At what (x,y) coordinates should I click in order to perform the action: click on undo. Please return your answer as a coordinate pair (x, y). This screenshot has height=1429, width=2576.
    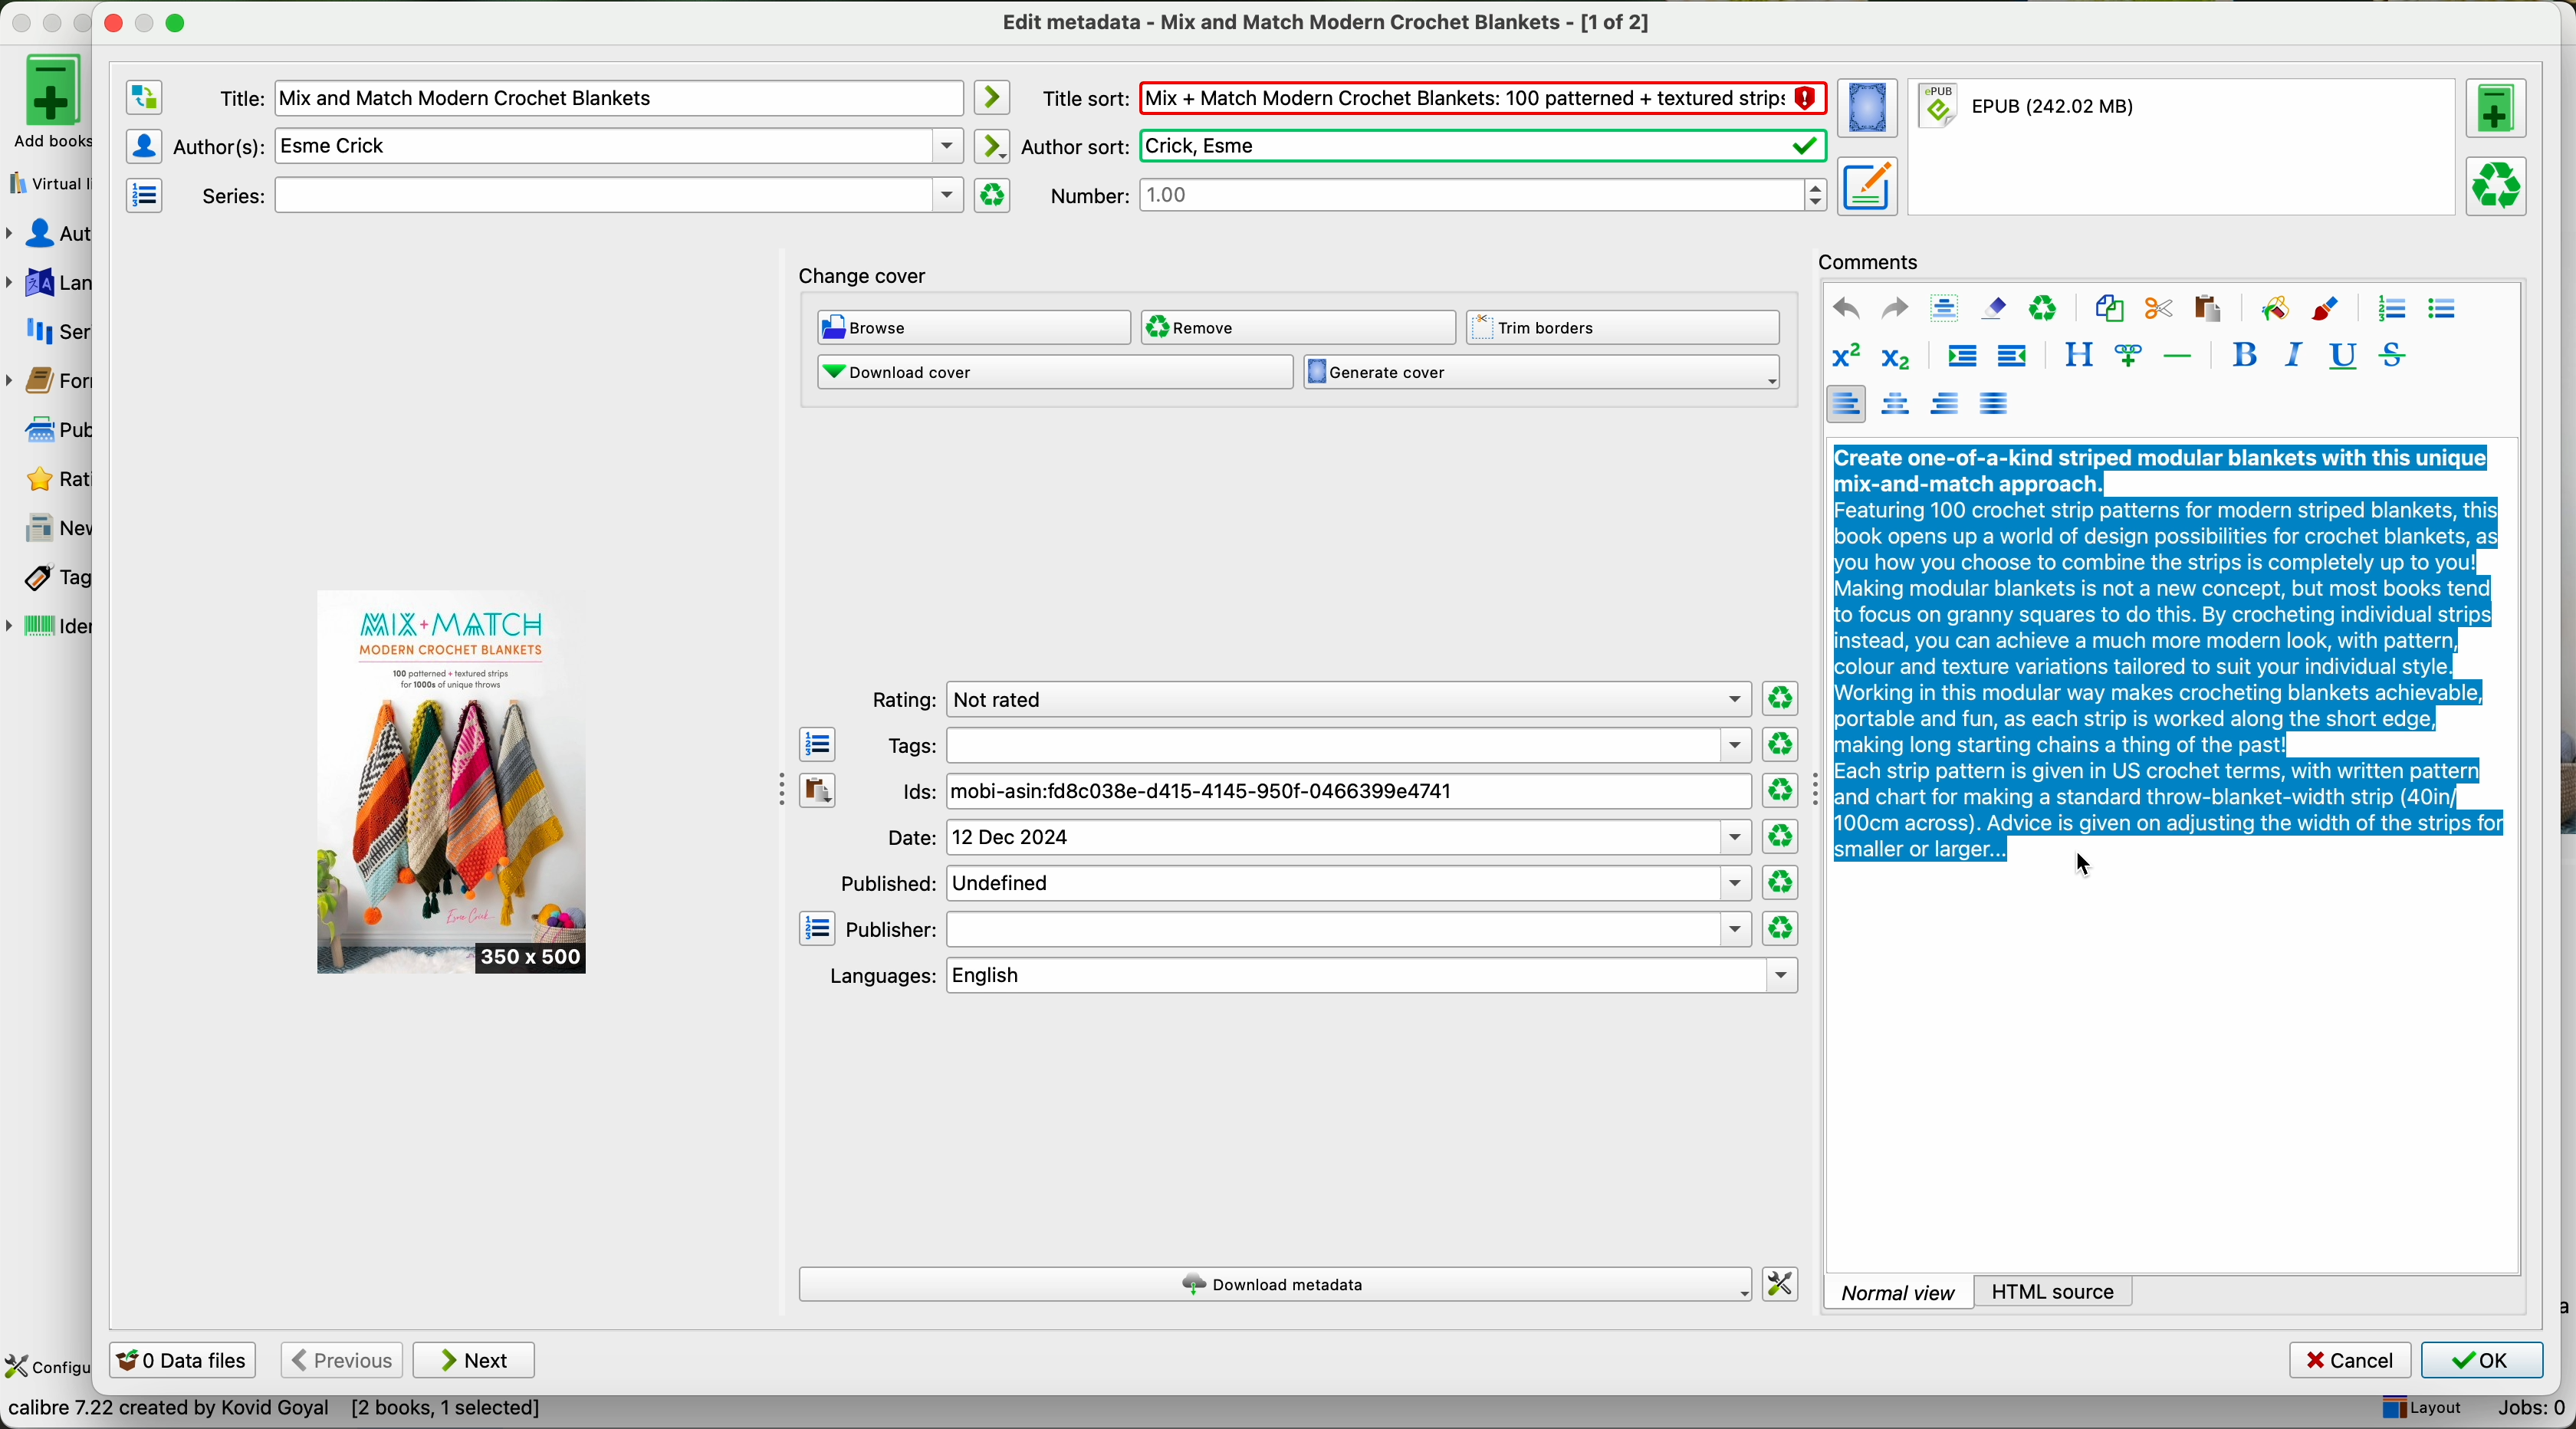
    Looking at the image, I should click on (1846, 309).